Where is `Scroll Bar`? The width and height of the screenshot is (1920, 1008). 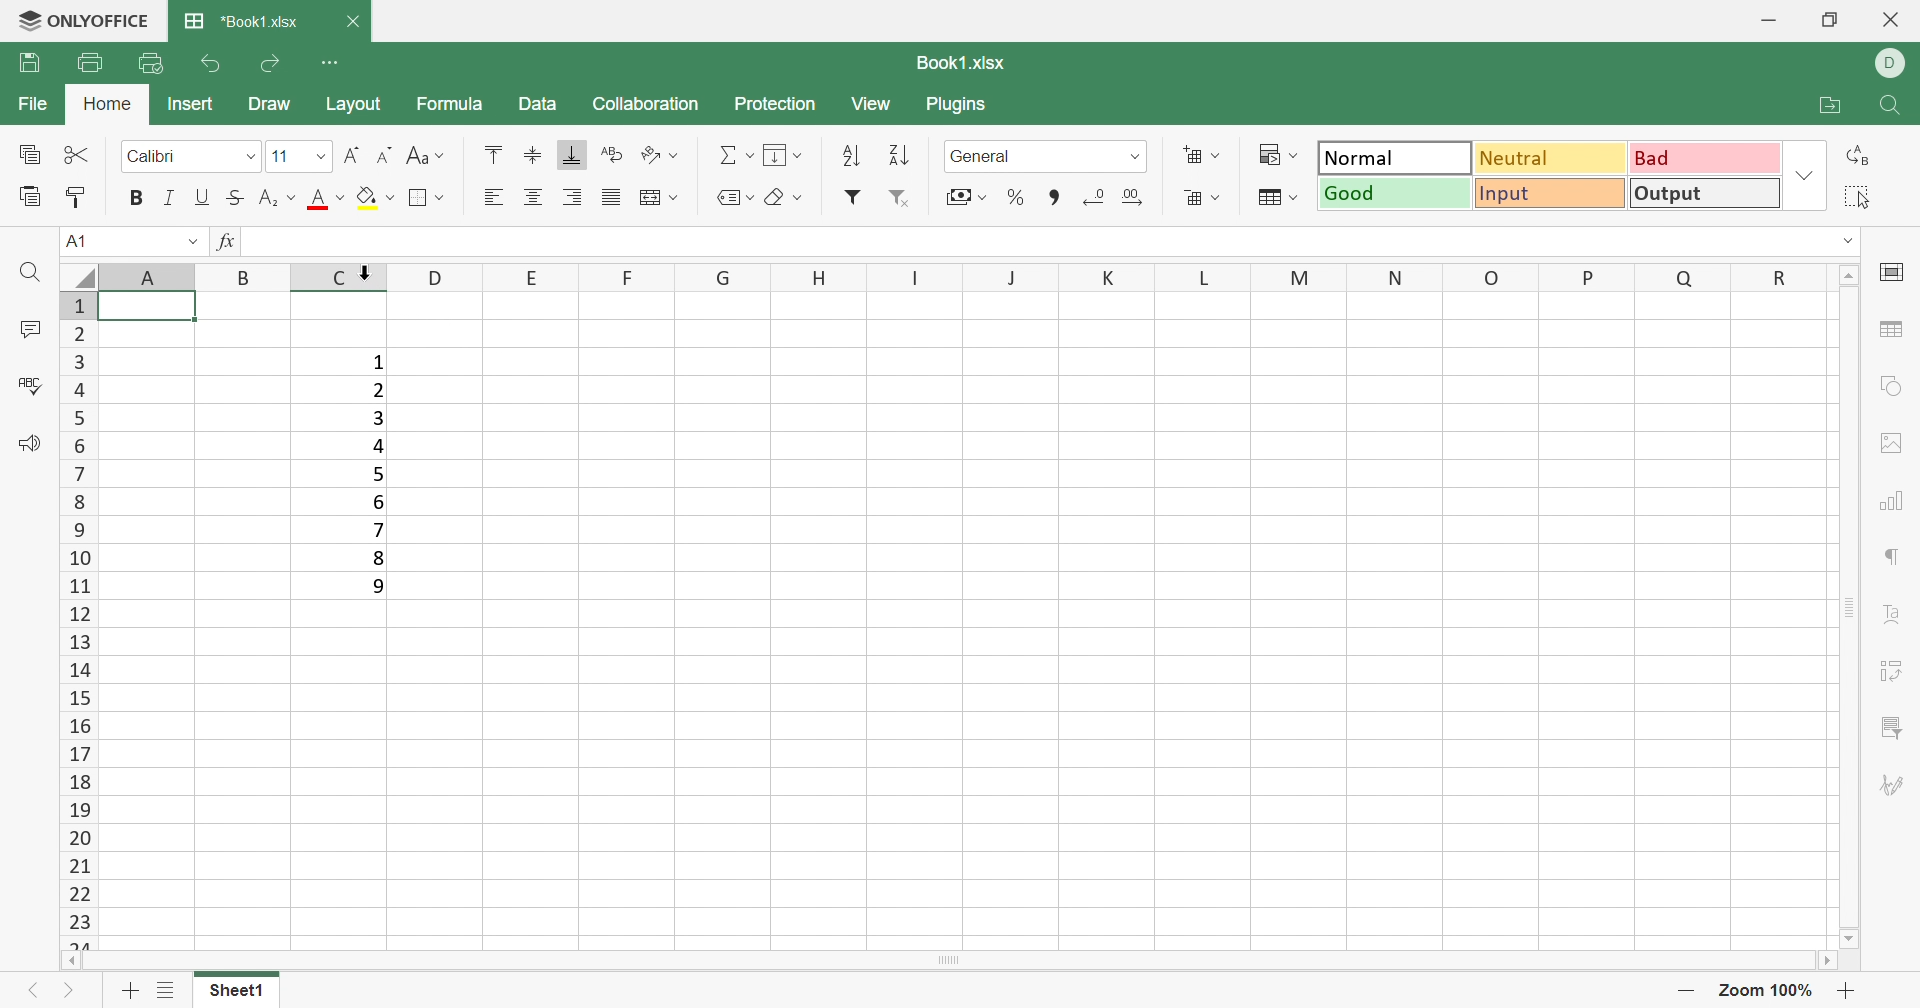
Scroll Bar is located at coordinates (1851, 607).